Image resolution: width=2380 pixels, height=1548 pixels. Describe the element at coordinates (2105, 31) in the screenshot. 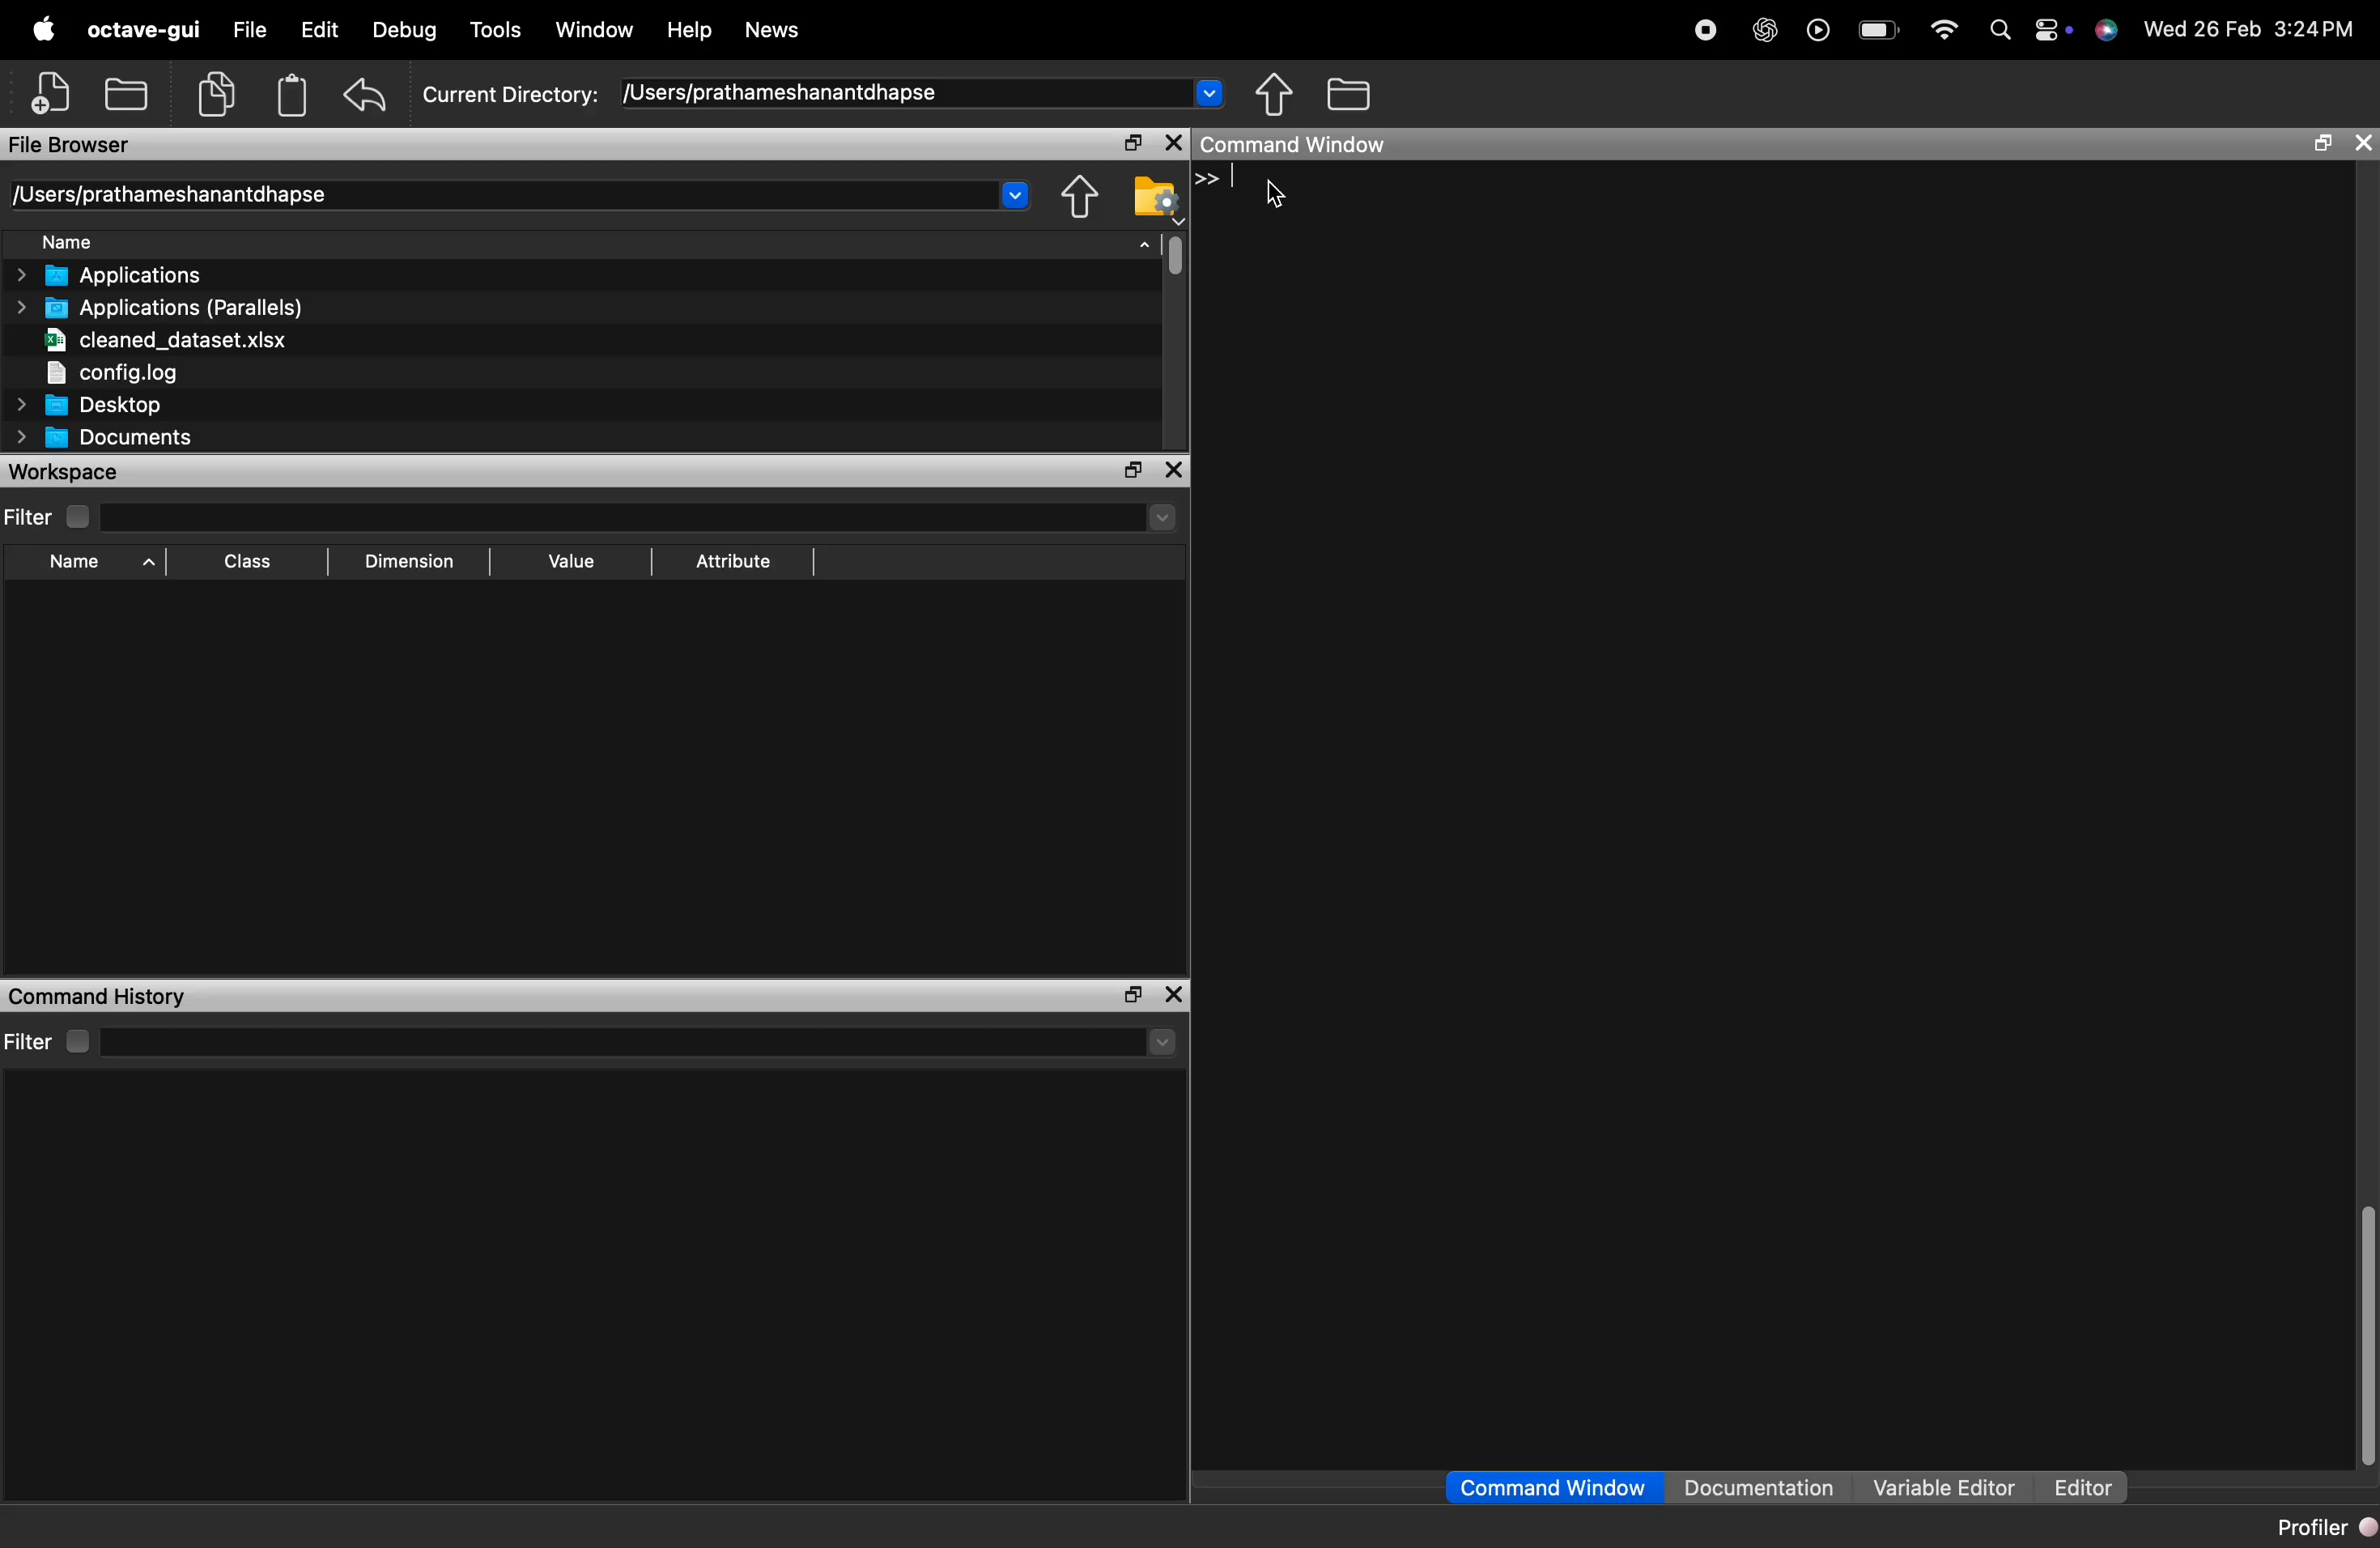

I see `siri` at that location.